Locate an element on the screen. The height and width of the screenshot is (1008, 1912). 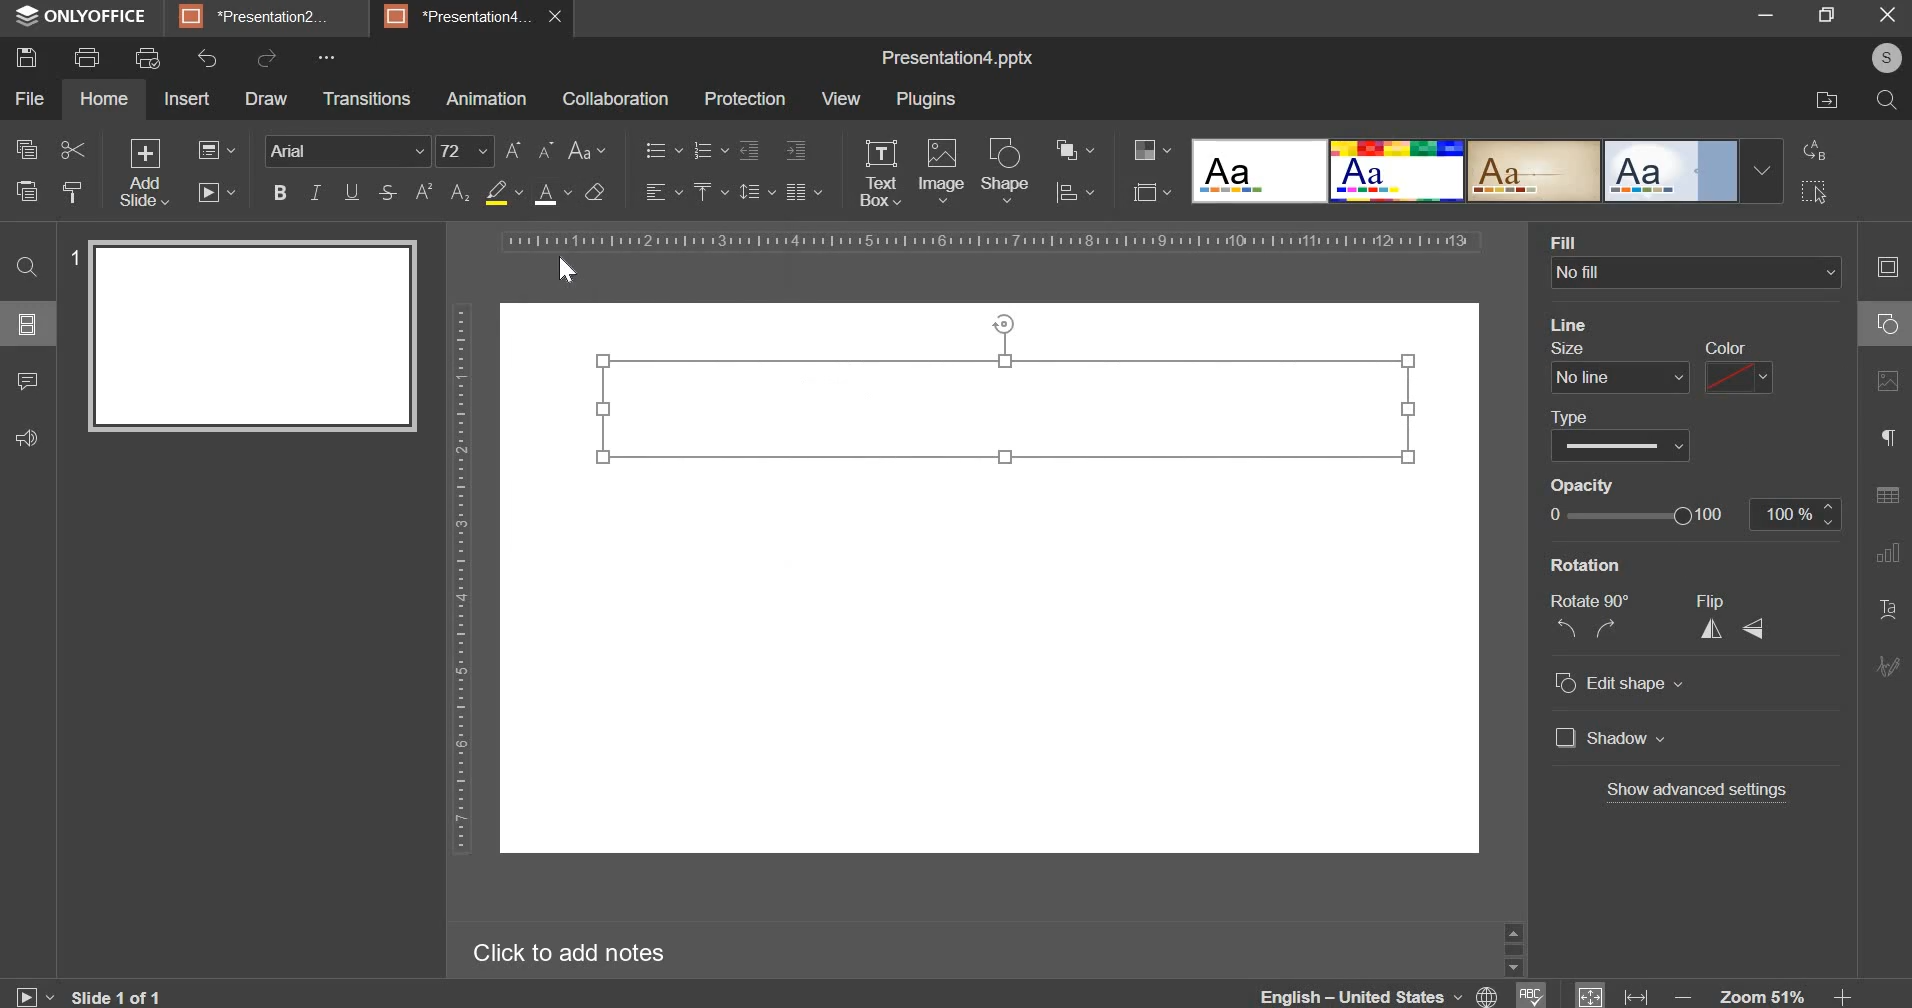
spelling is located at coordinates (1535, 993).